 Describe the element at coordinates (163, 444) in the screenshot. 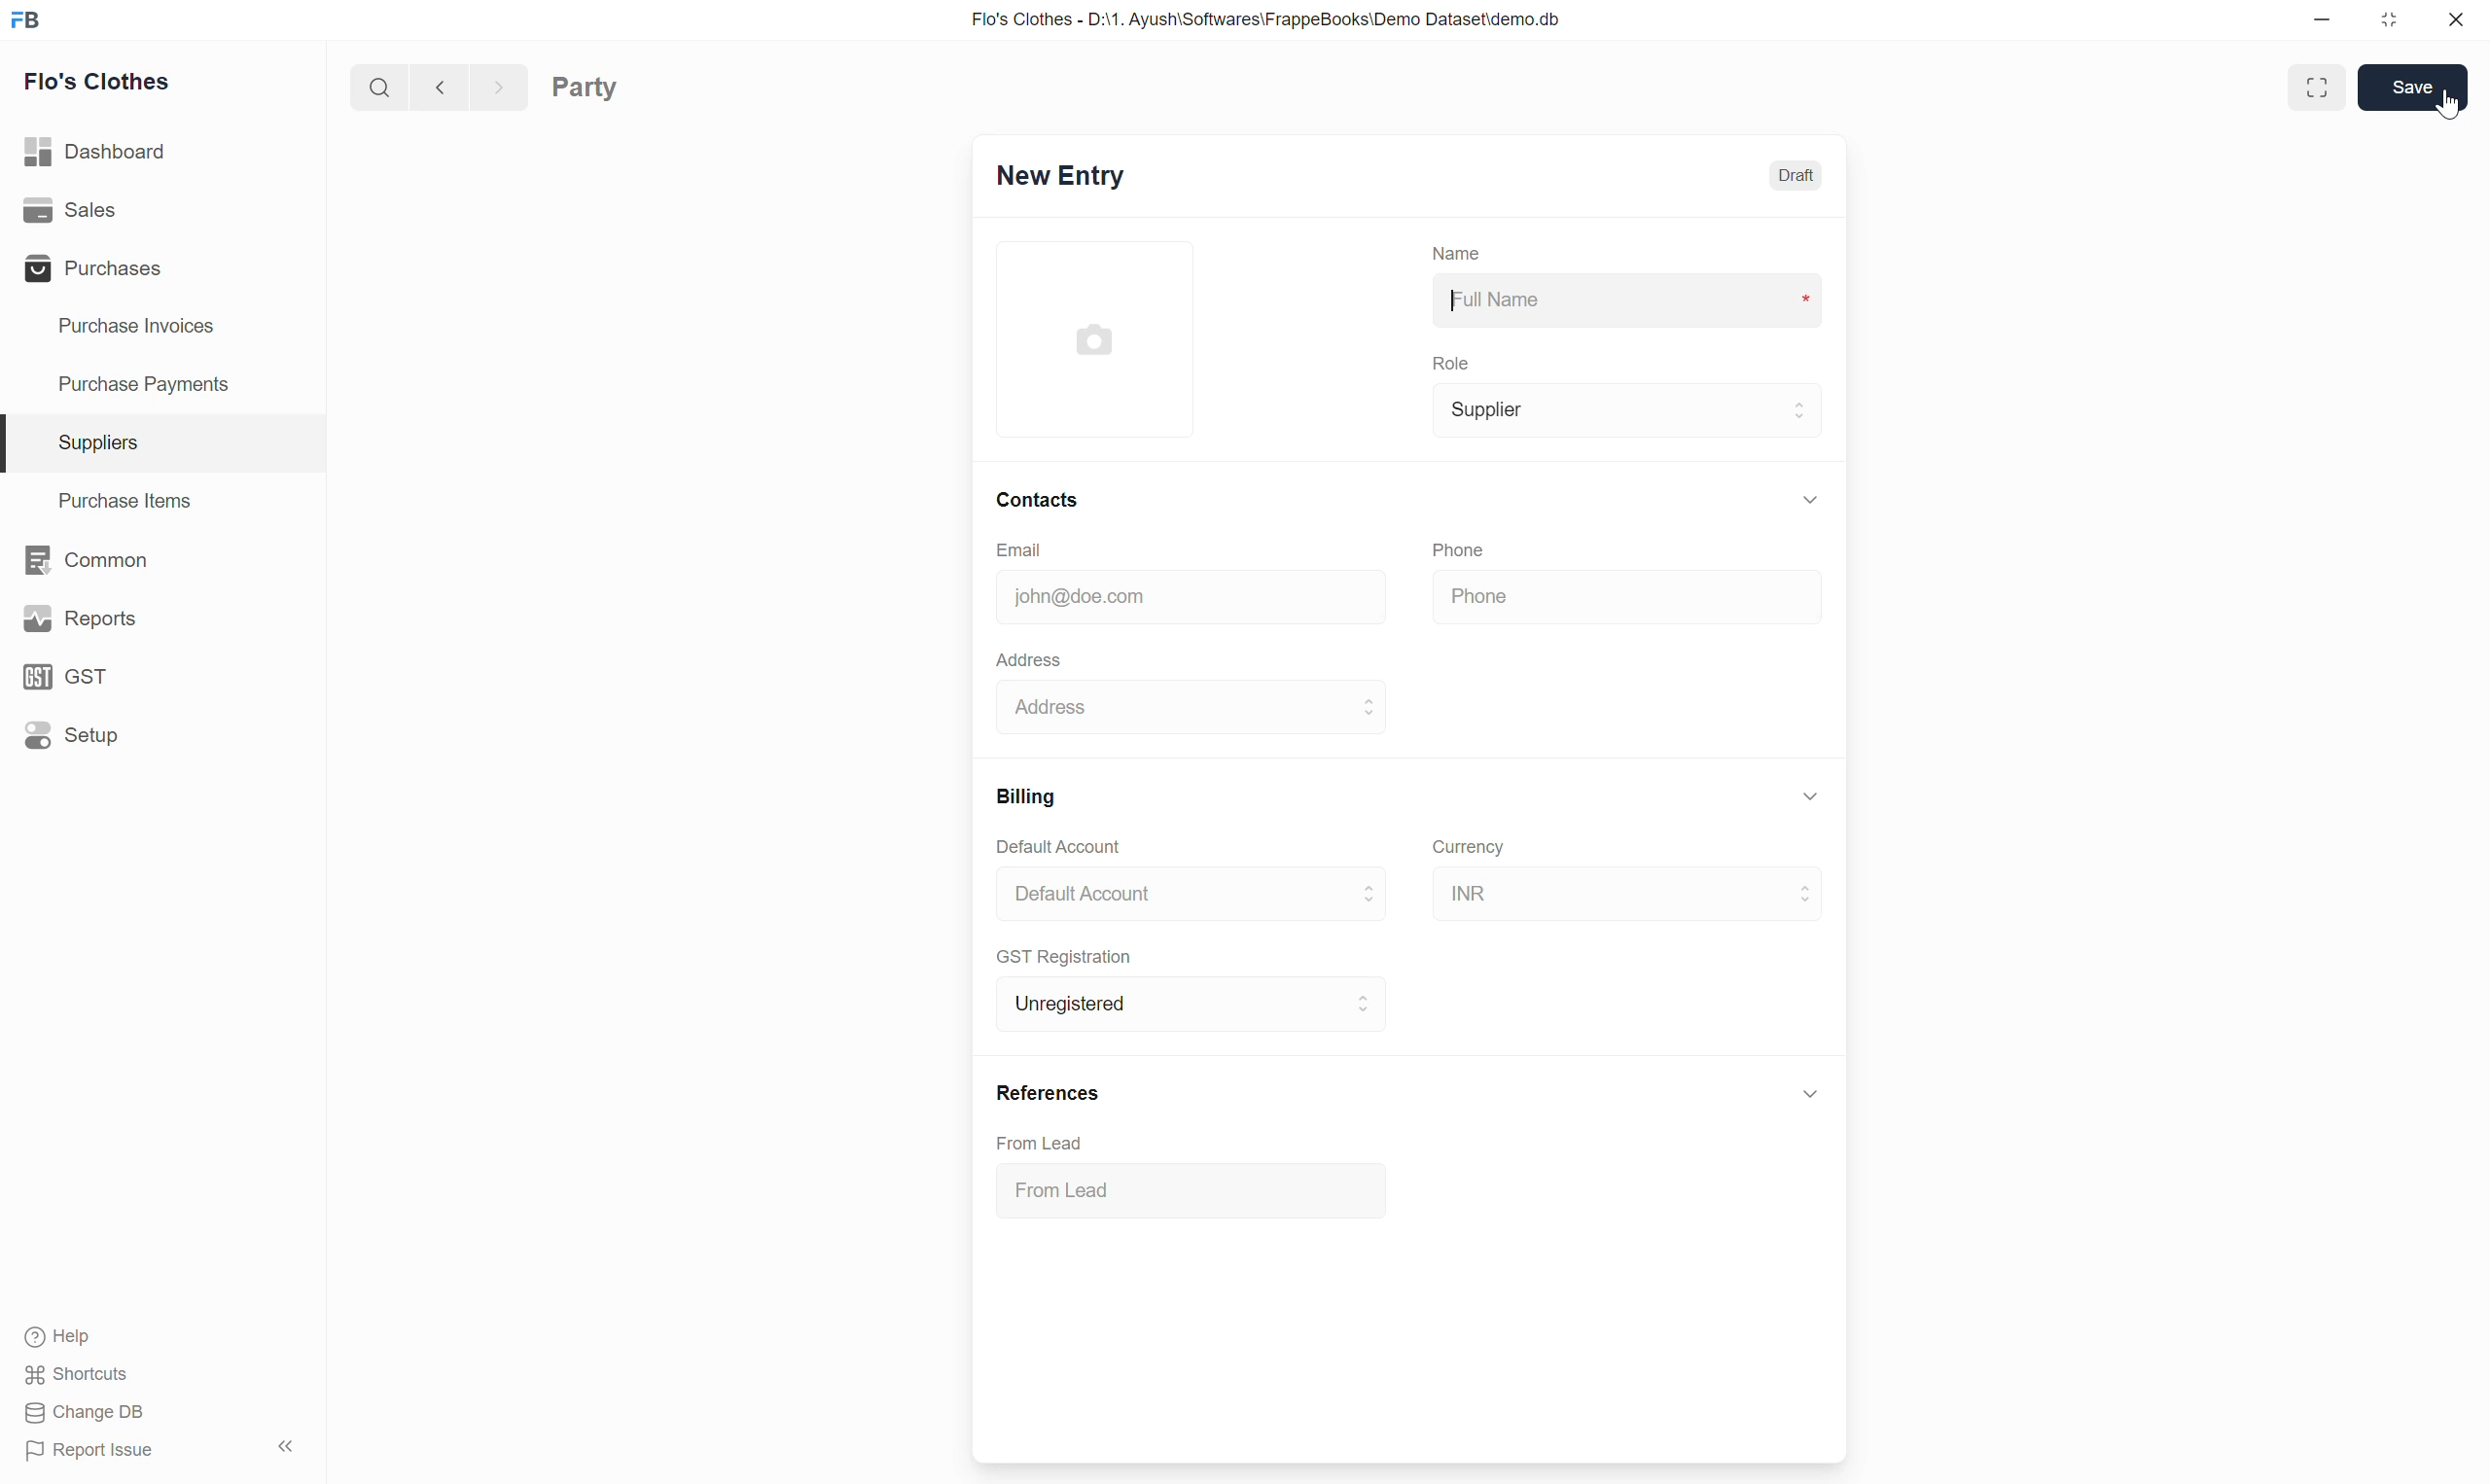

I see `Suppliers` at that location.